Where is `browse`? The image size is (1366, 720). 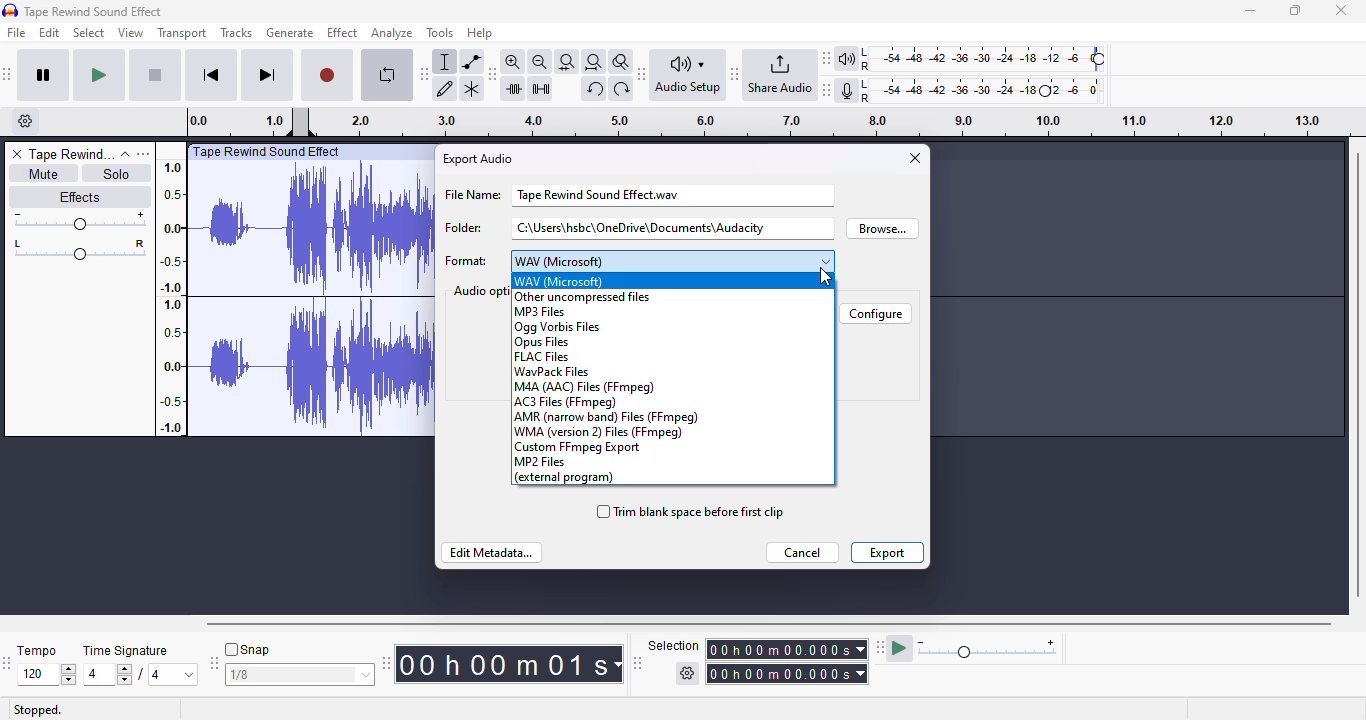
browse is located at coordinates (884, 228).